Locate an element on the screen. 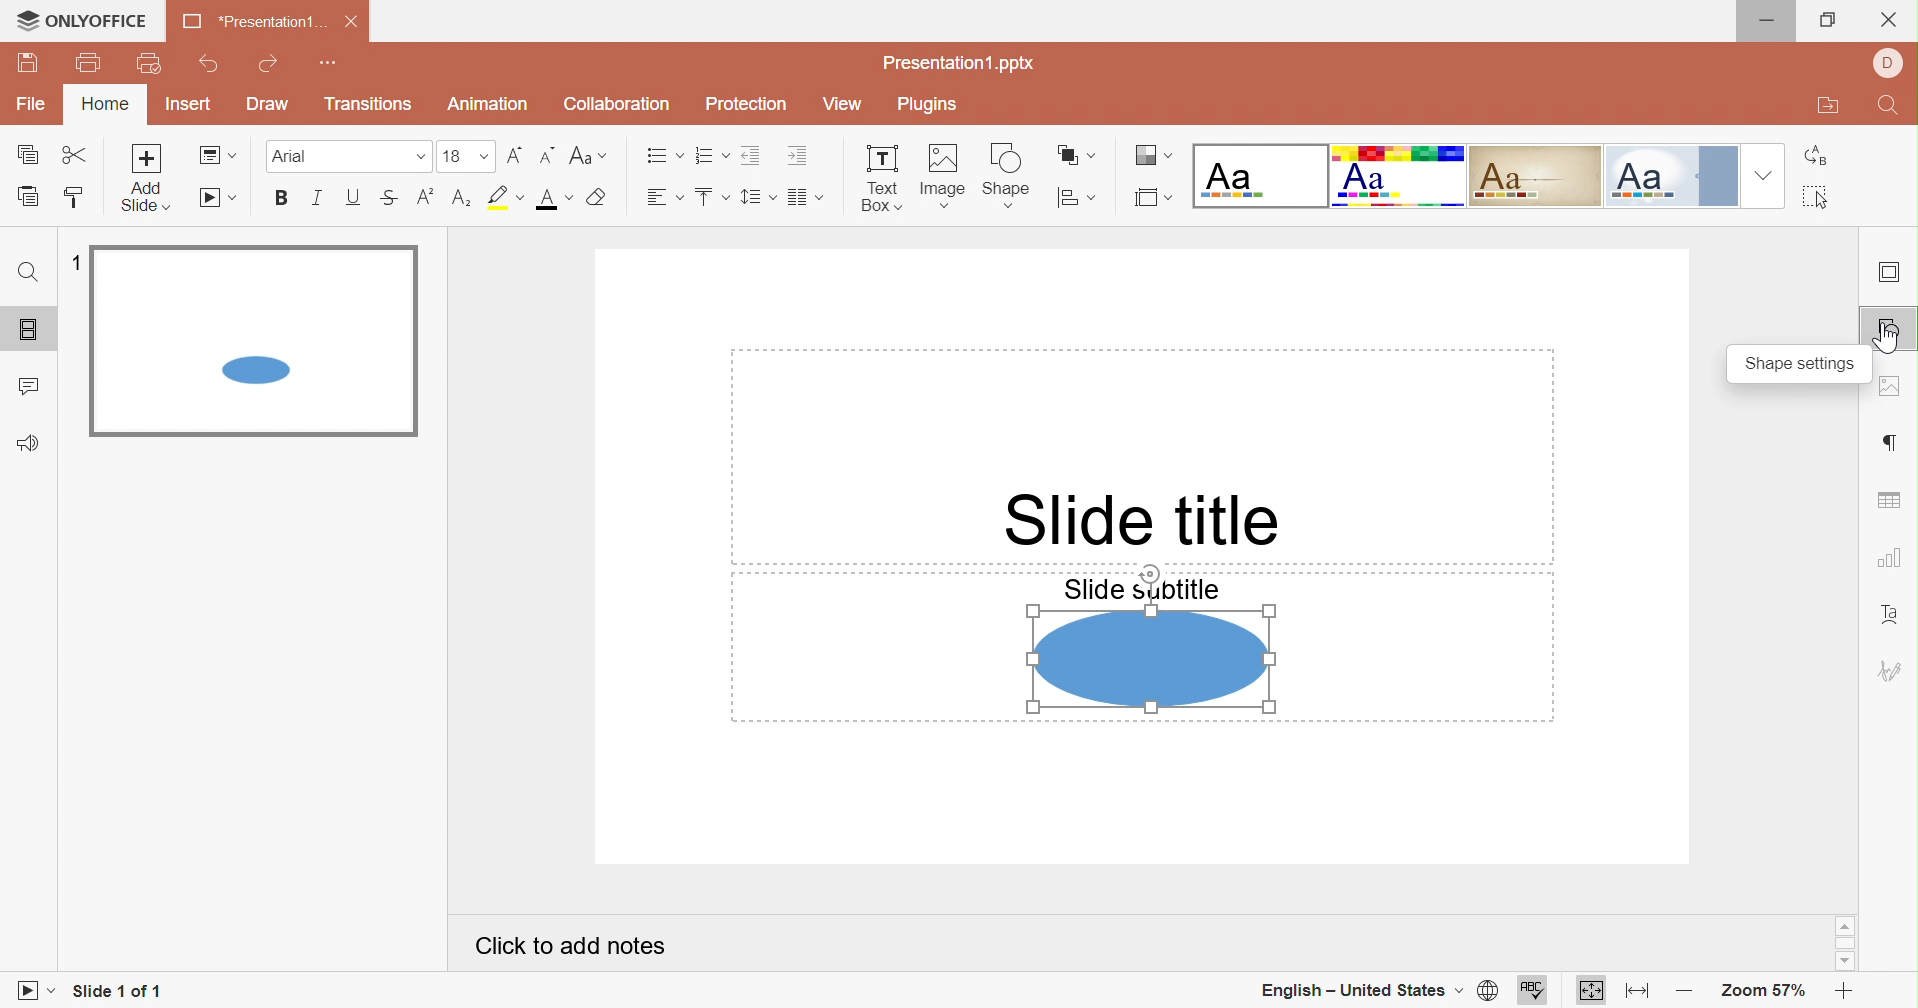 This screenshot has width=1918, height=1008. Protection is located at coordinates (748, 105).